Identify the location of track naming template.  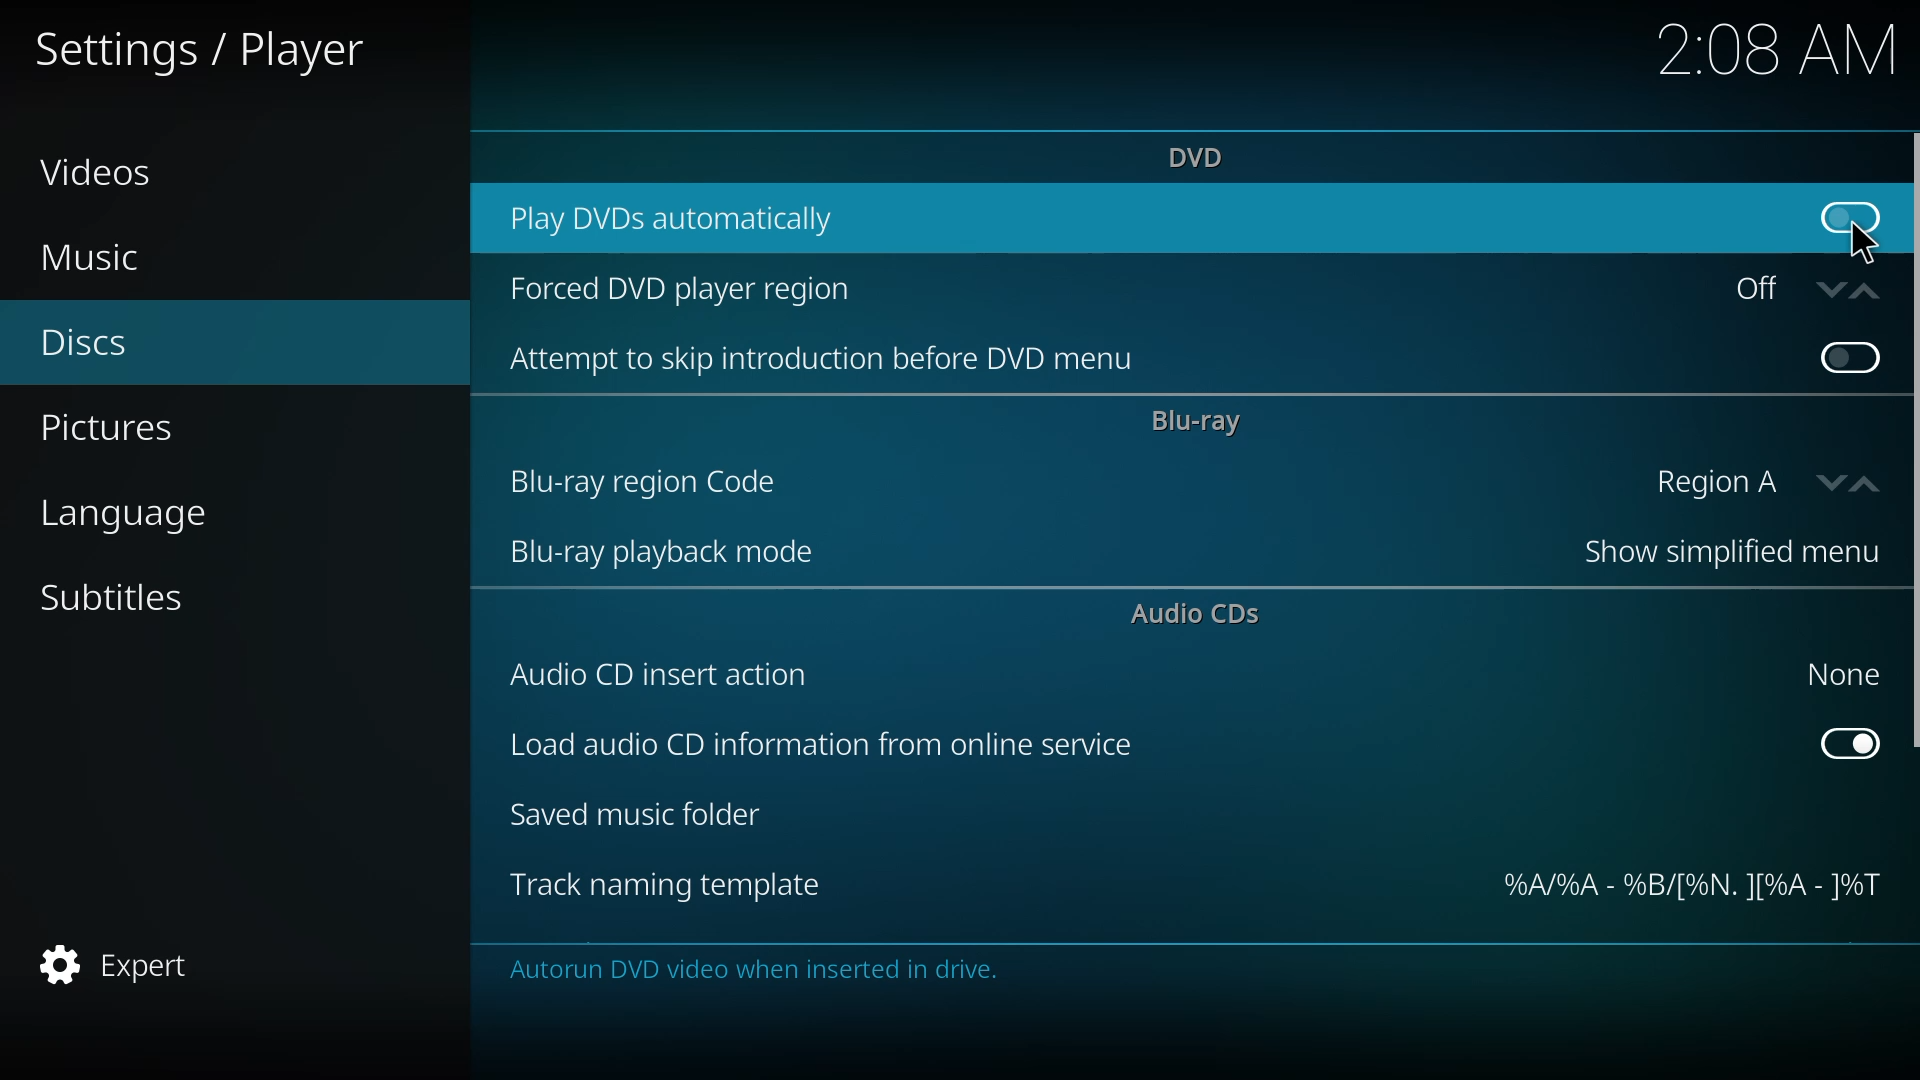
(666, 886).